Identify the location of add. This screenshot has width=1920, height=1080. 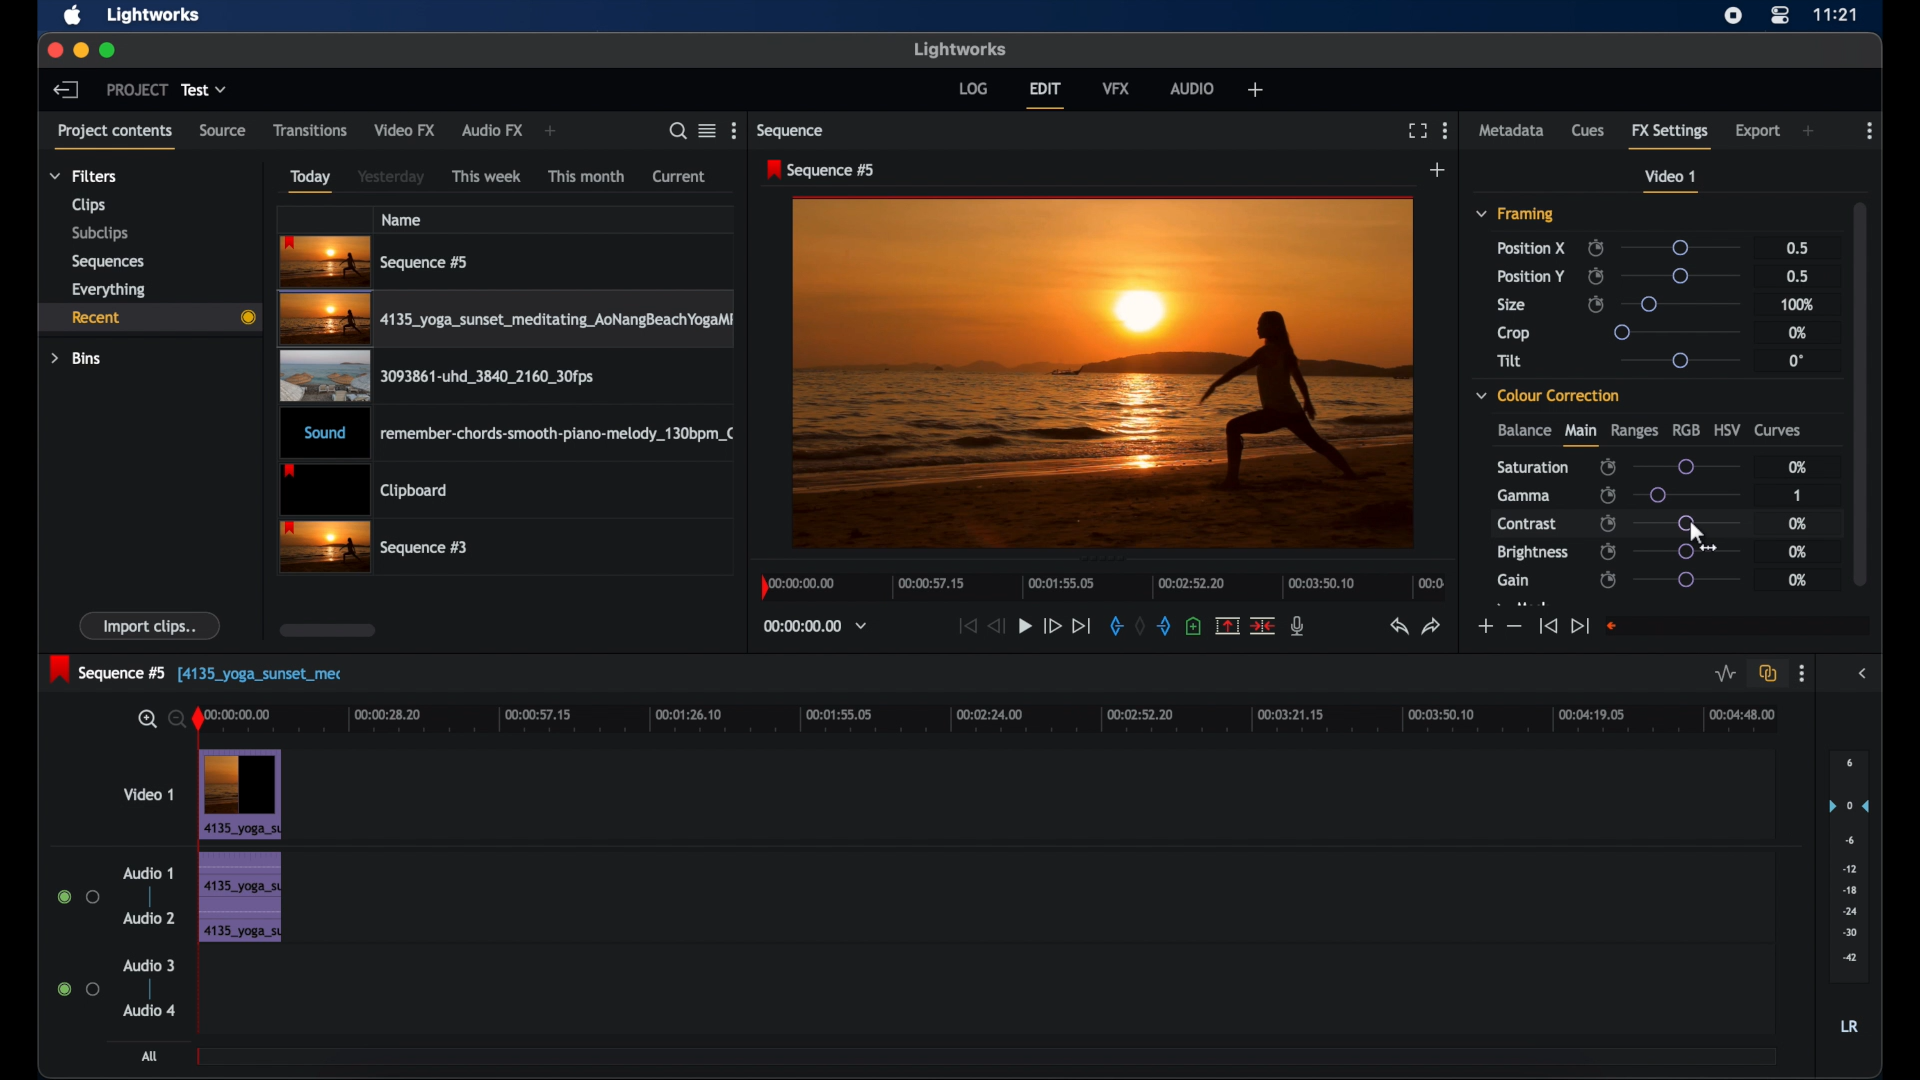
(1810, 131).